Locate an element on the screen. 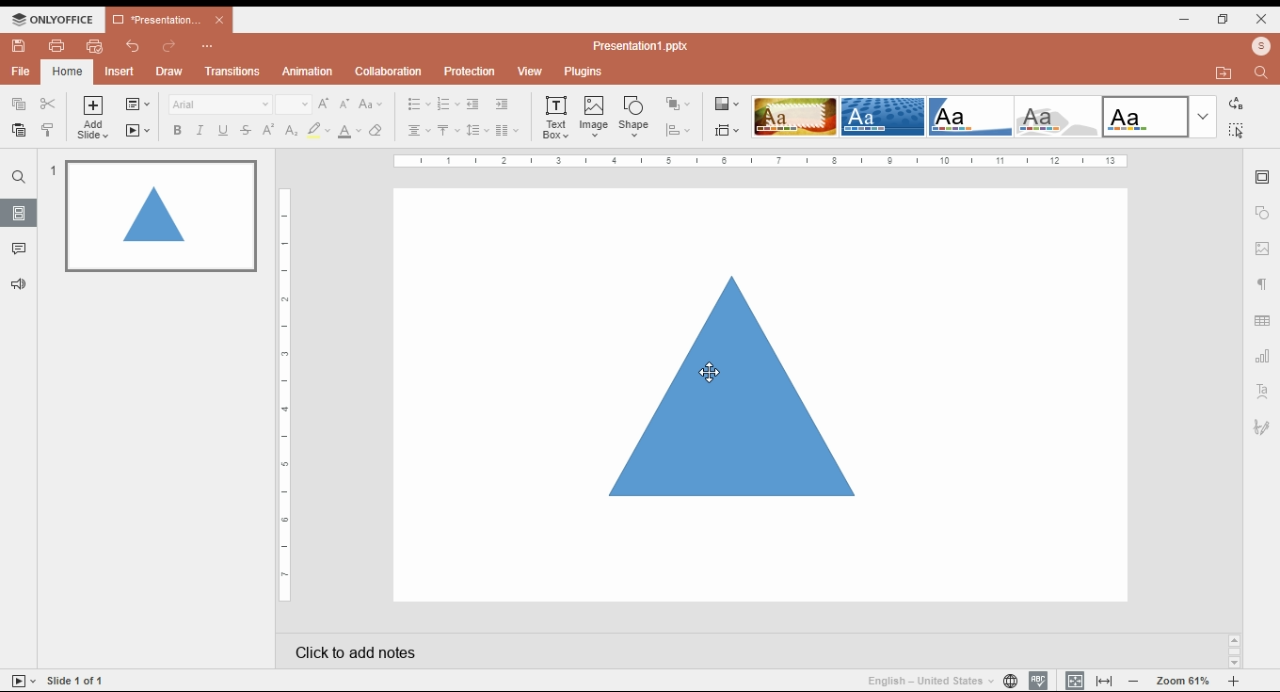  profile is located at coordinates (1262, 46).